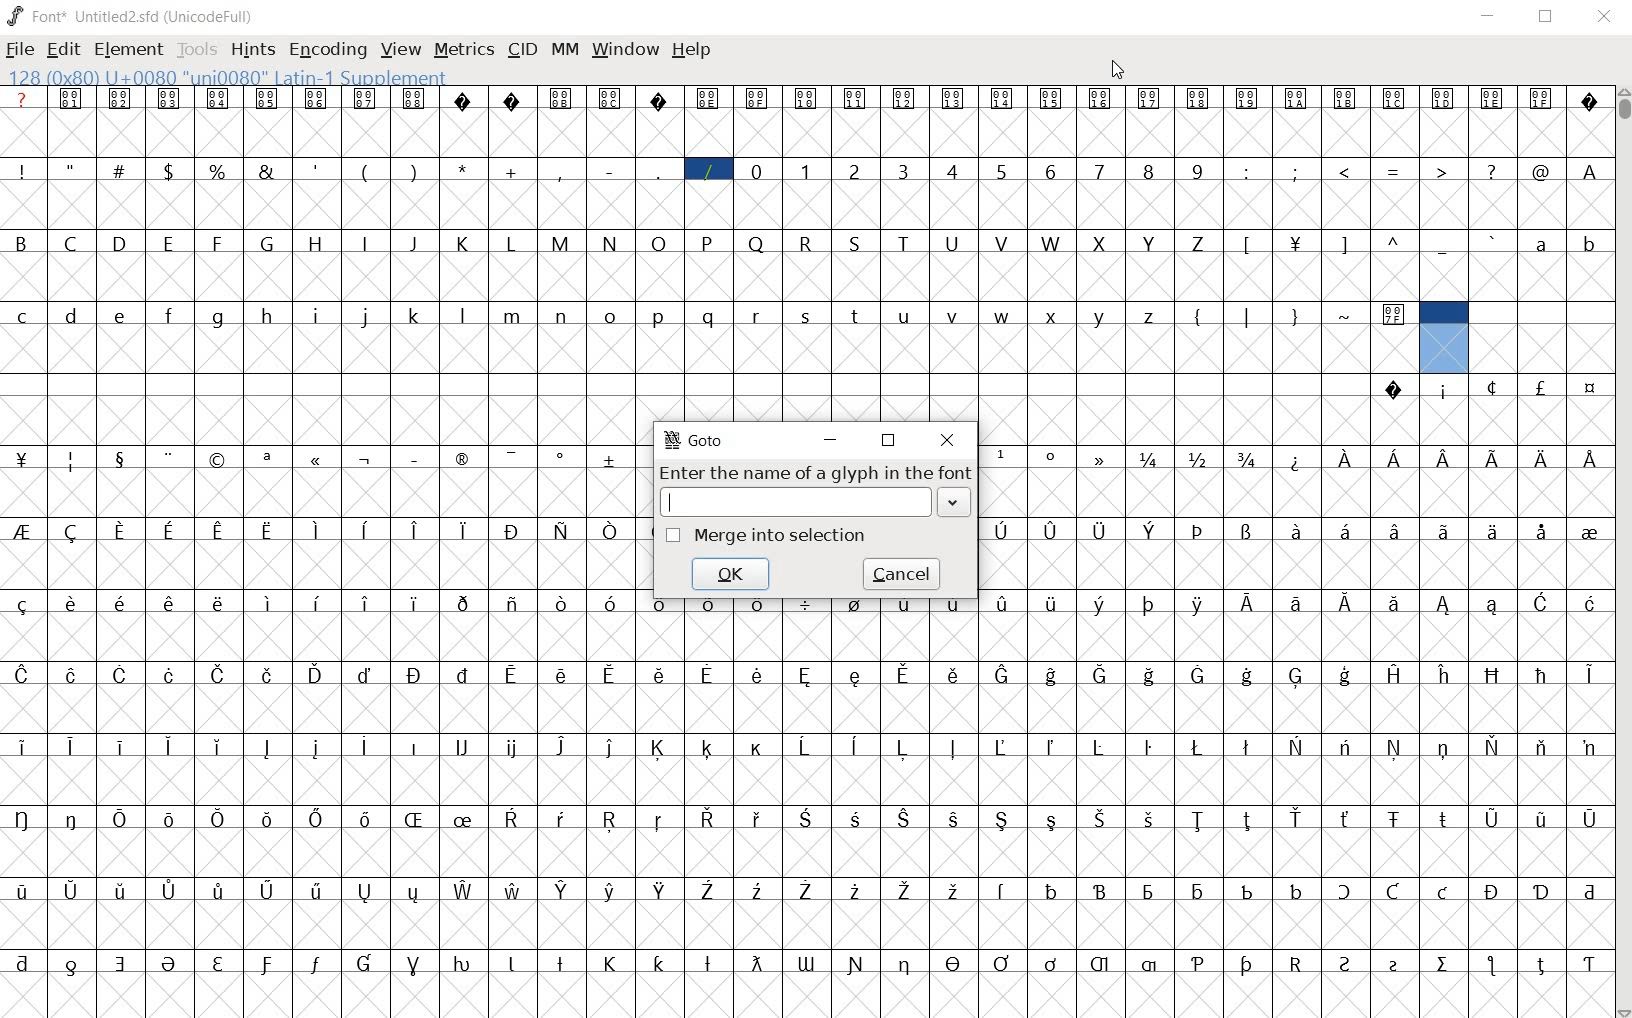 The height and width of the screenshot is (1018, 1632). I want to click on Close, so click(1604, 17).